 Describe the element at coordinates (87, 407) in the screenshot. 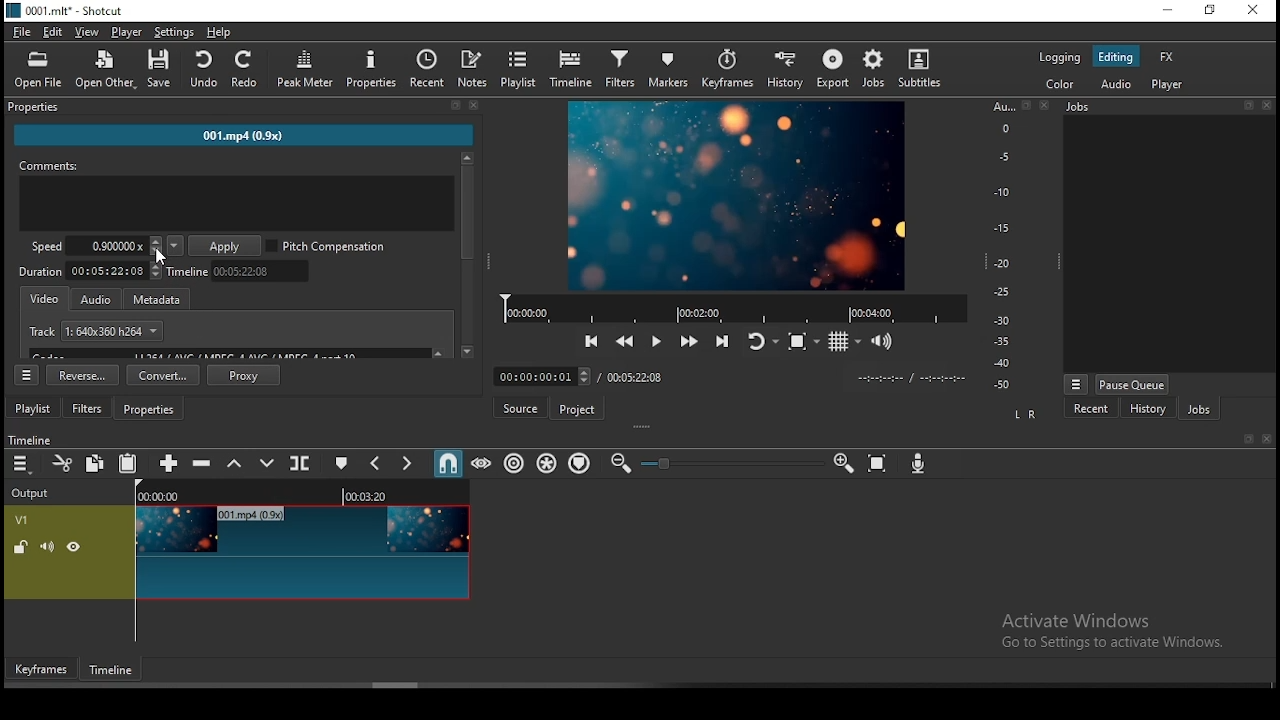

I see `filters` at that location.